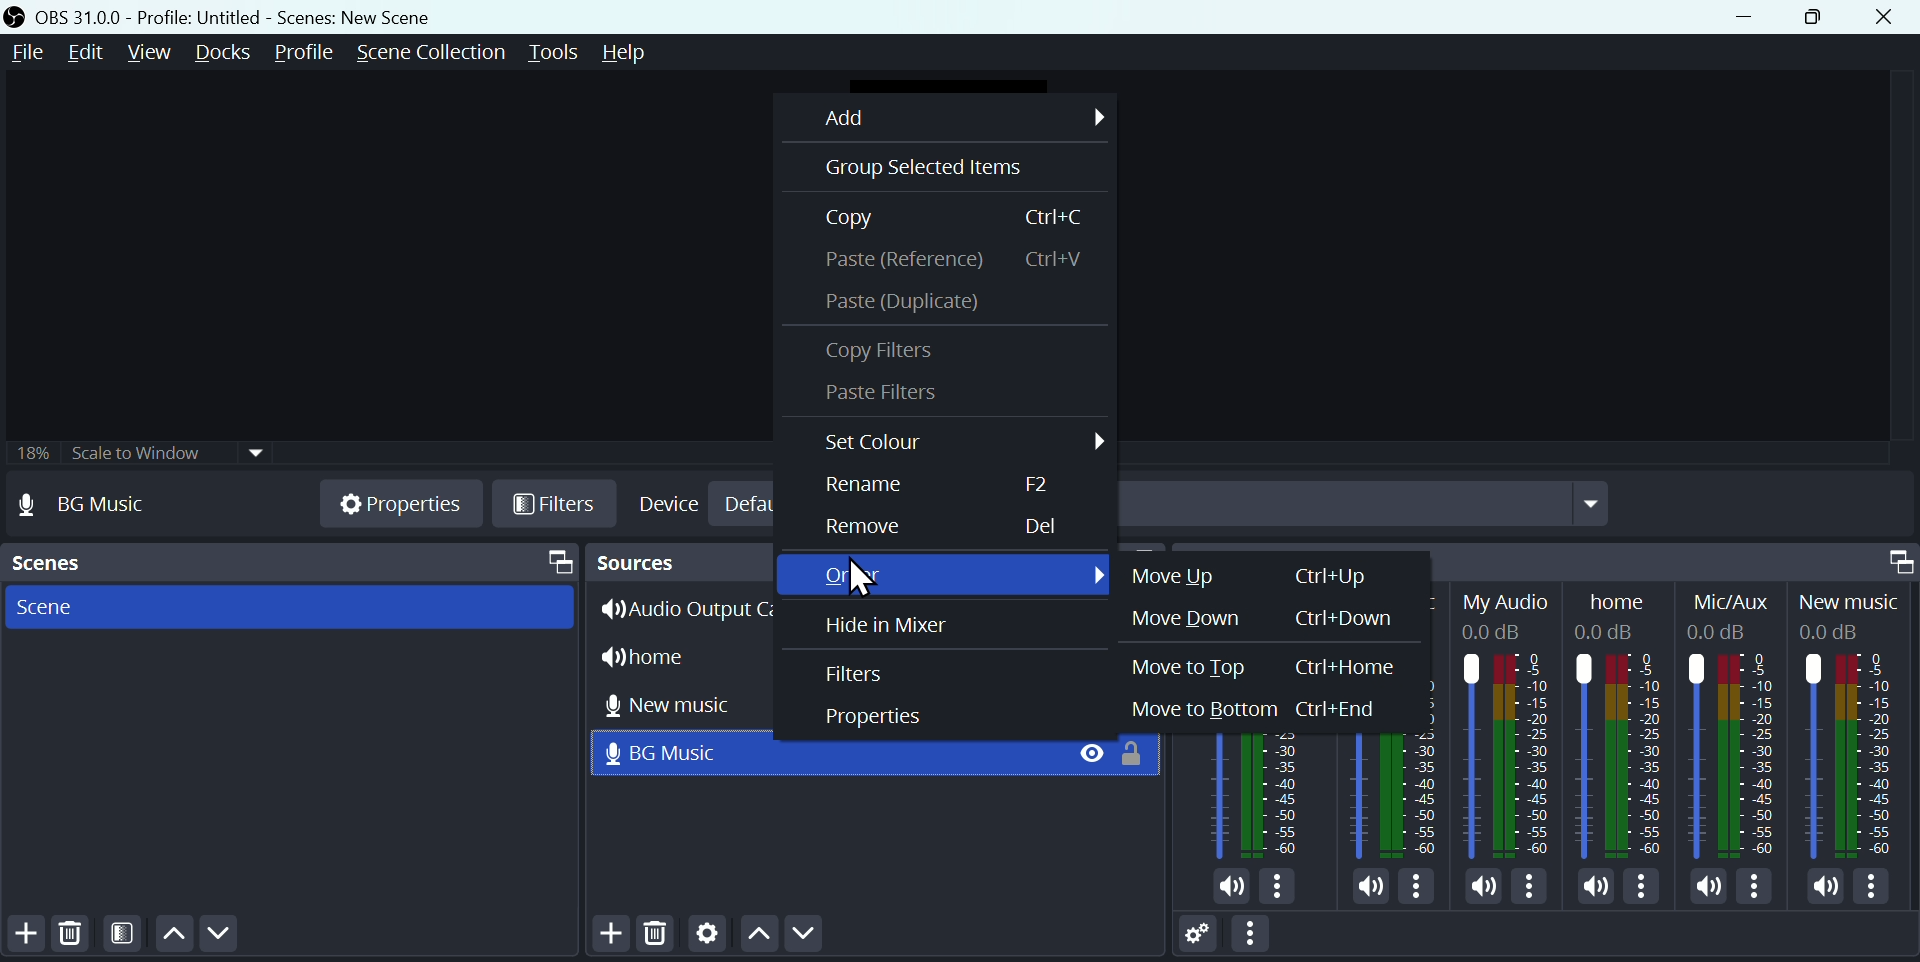 The width and height of the screenshot is (1920, 962). What do you see at coordinates (220, 53) in the screenshot?
I see `Docks` at bounding box center [220, 53].